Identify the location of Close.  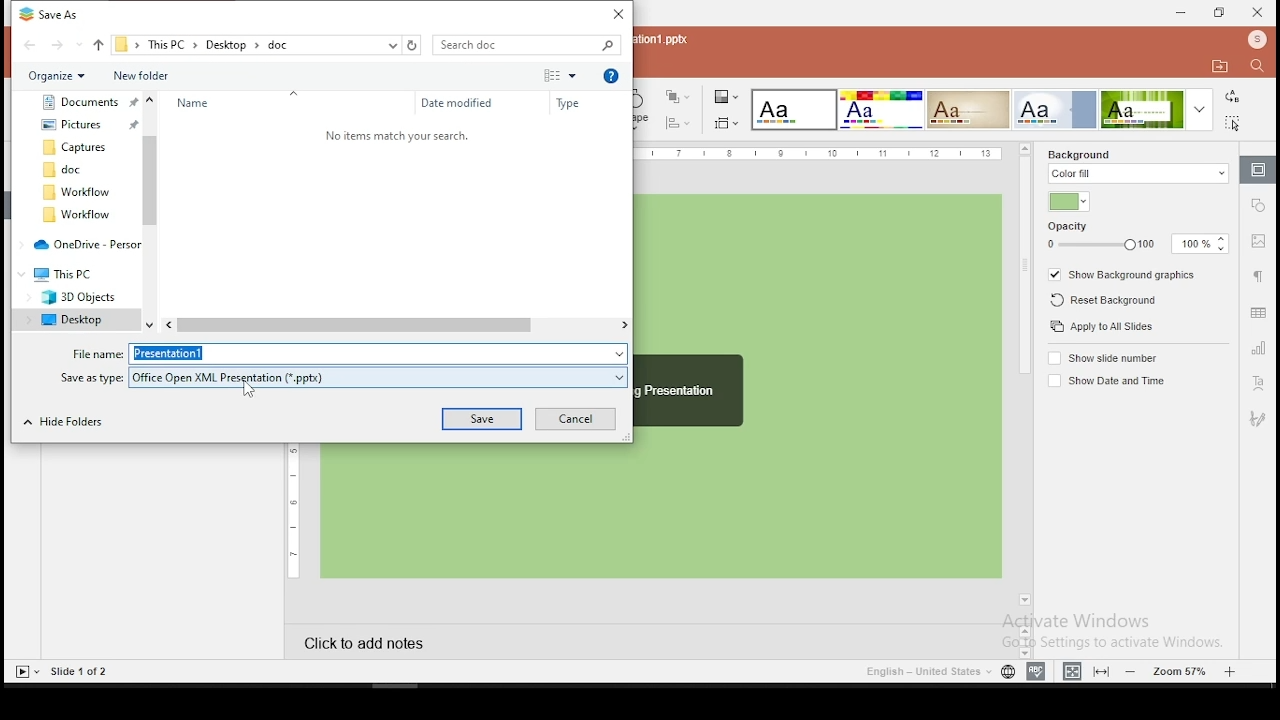
(615, 14).